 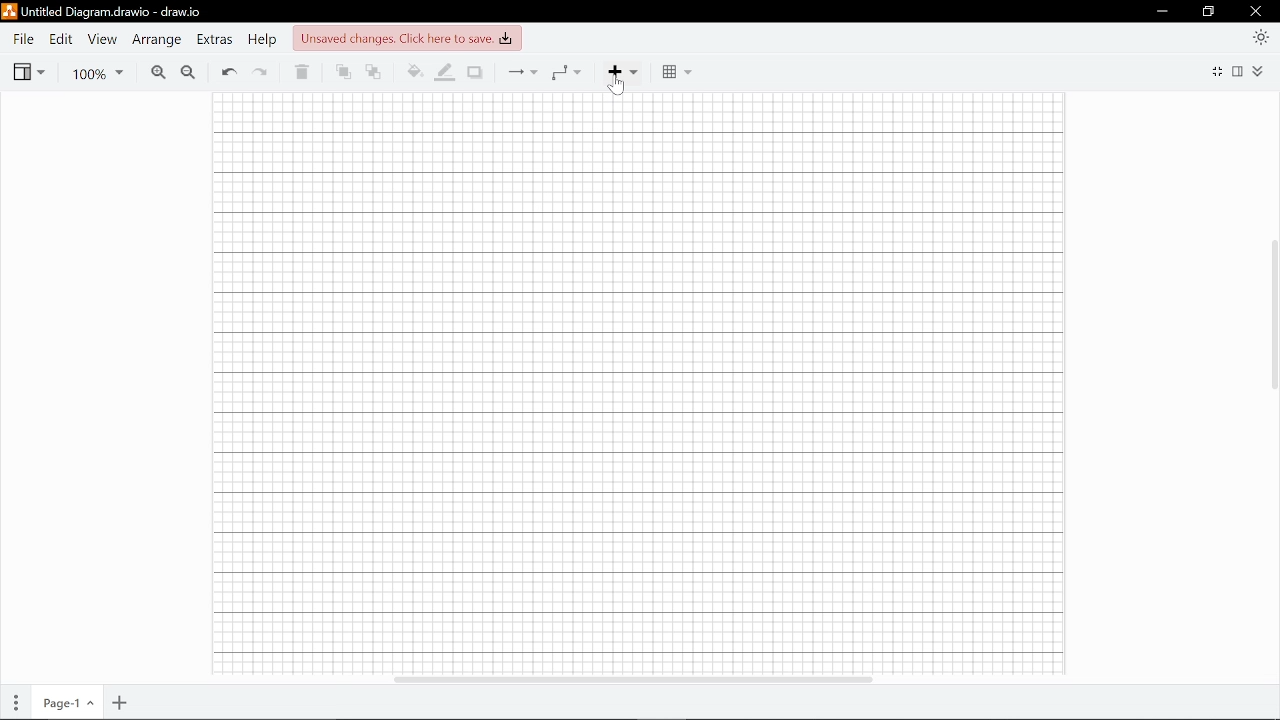 What do you see at coordinates (1209, 12) in the screenshot?
I see `Restore down` at bounding box center [1209, 12].